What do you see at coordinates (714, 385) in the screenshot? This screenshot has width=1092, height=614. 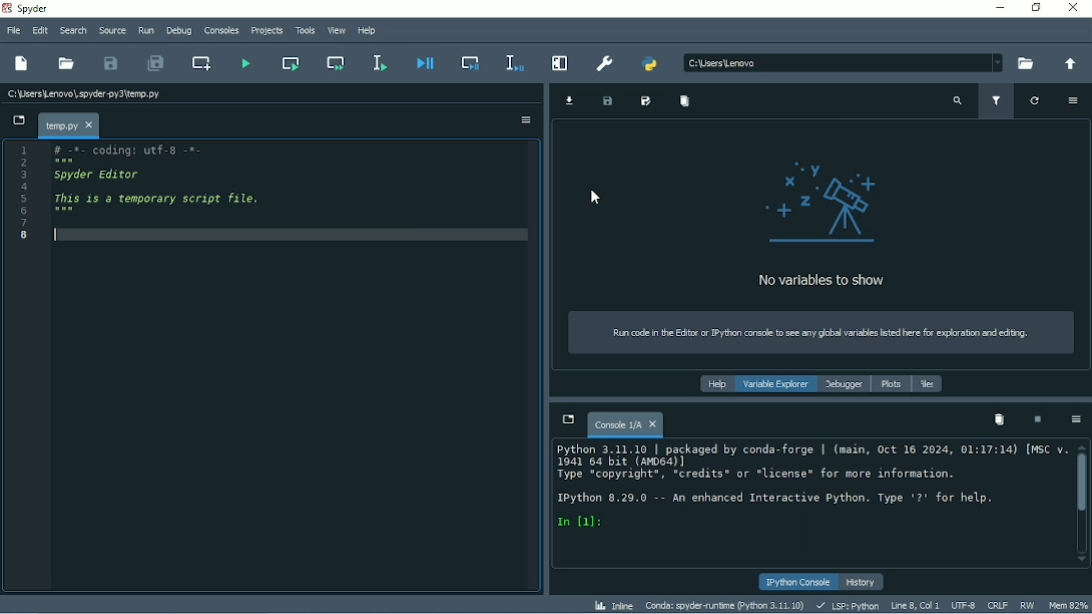 I see `Help` at bounding box center [714, 385].